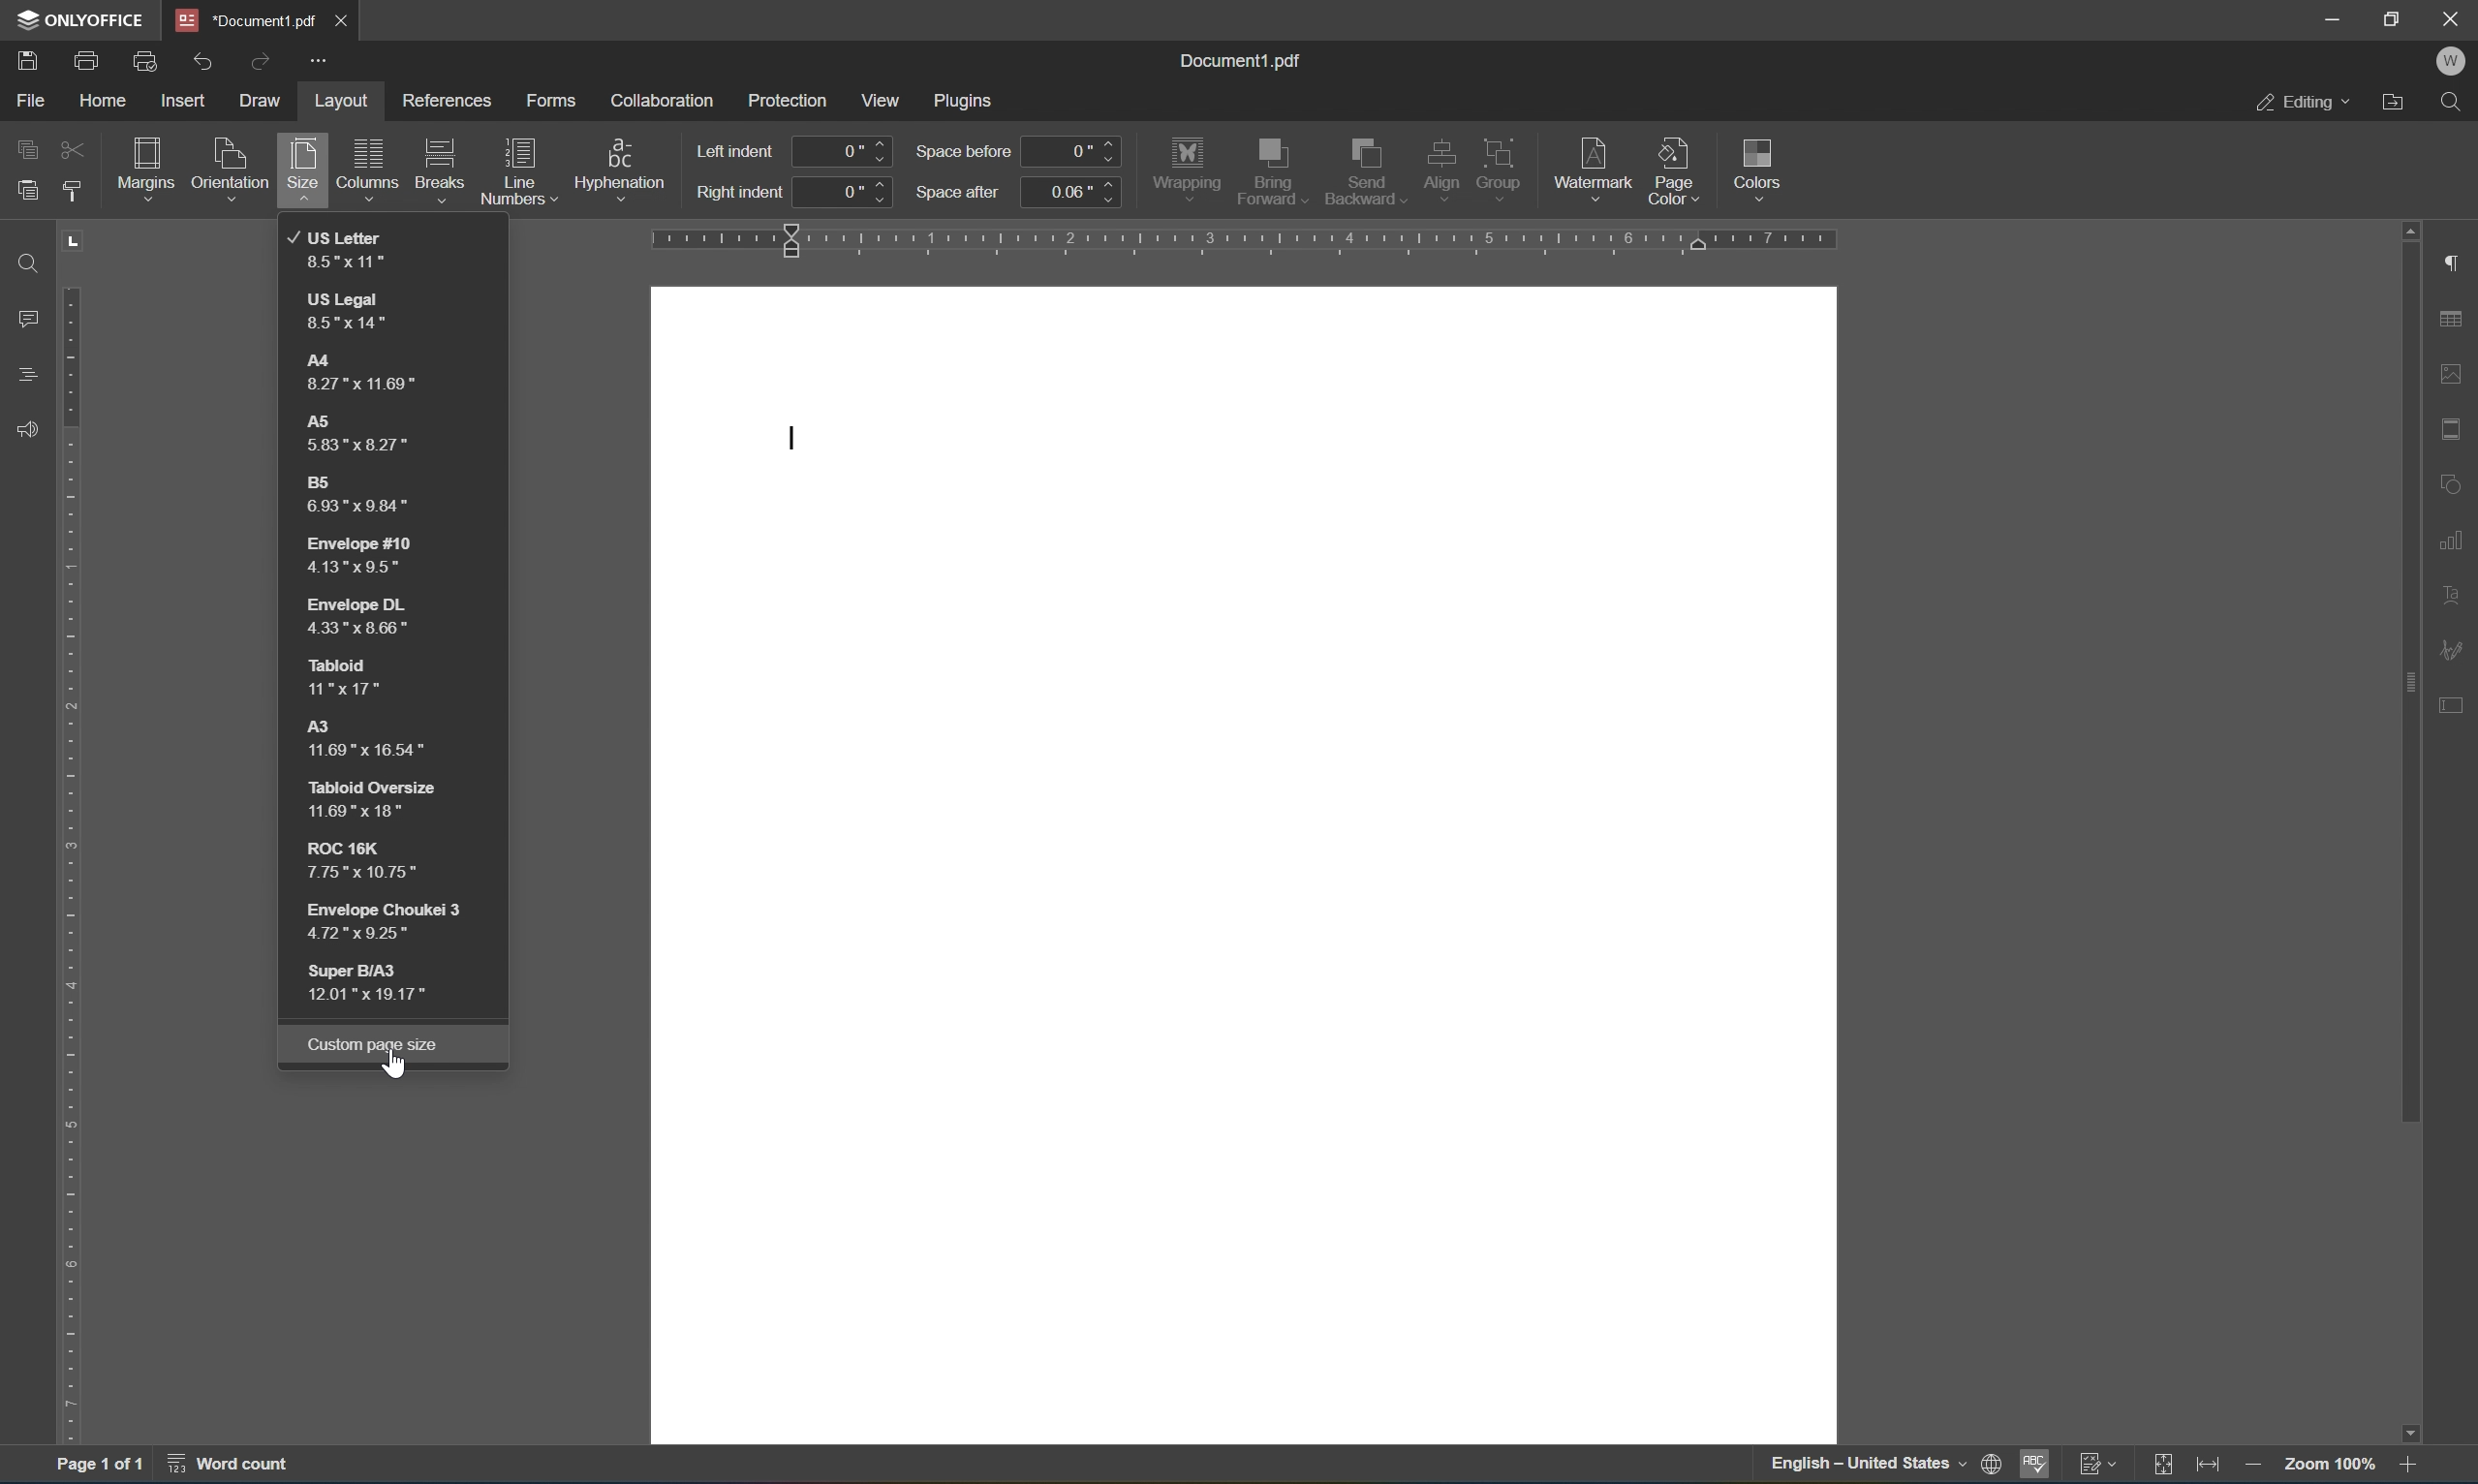 The width and height of the screenshot is (2478, 1484). Describe the element at coordinates (794, 439) in the screenshot. I see `typing cursor` at that location.